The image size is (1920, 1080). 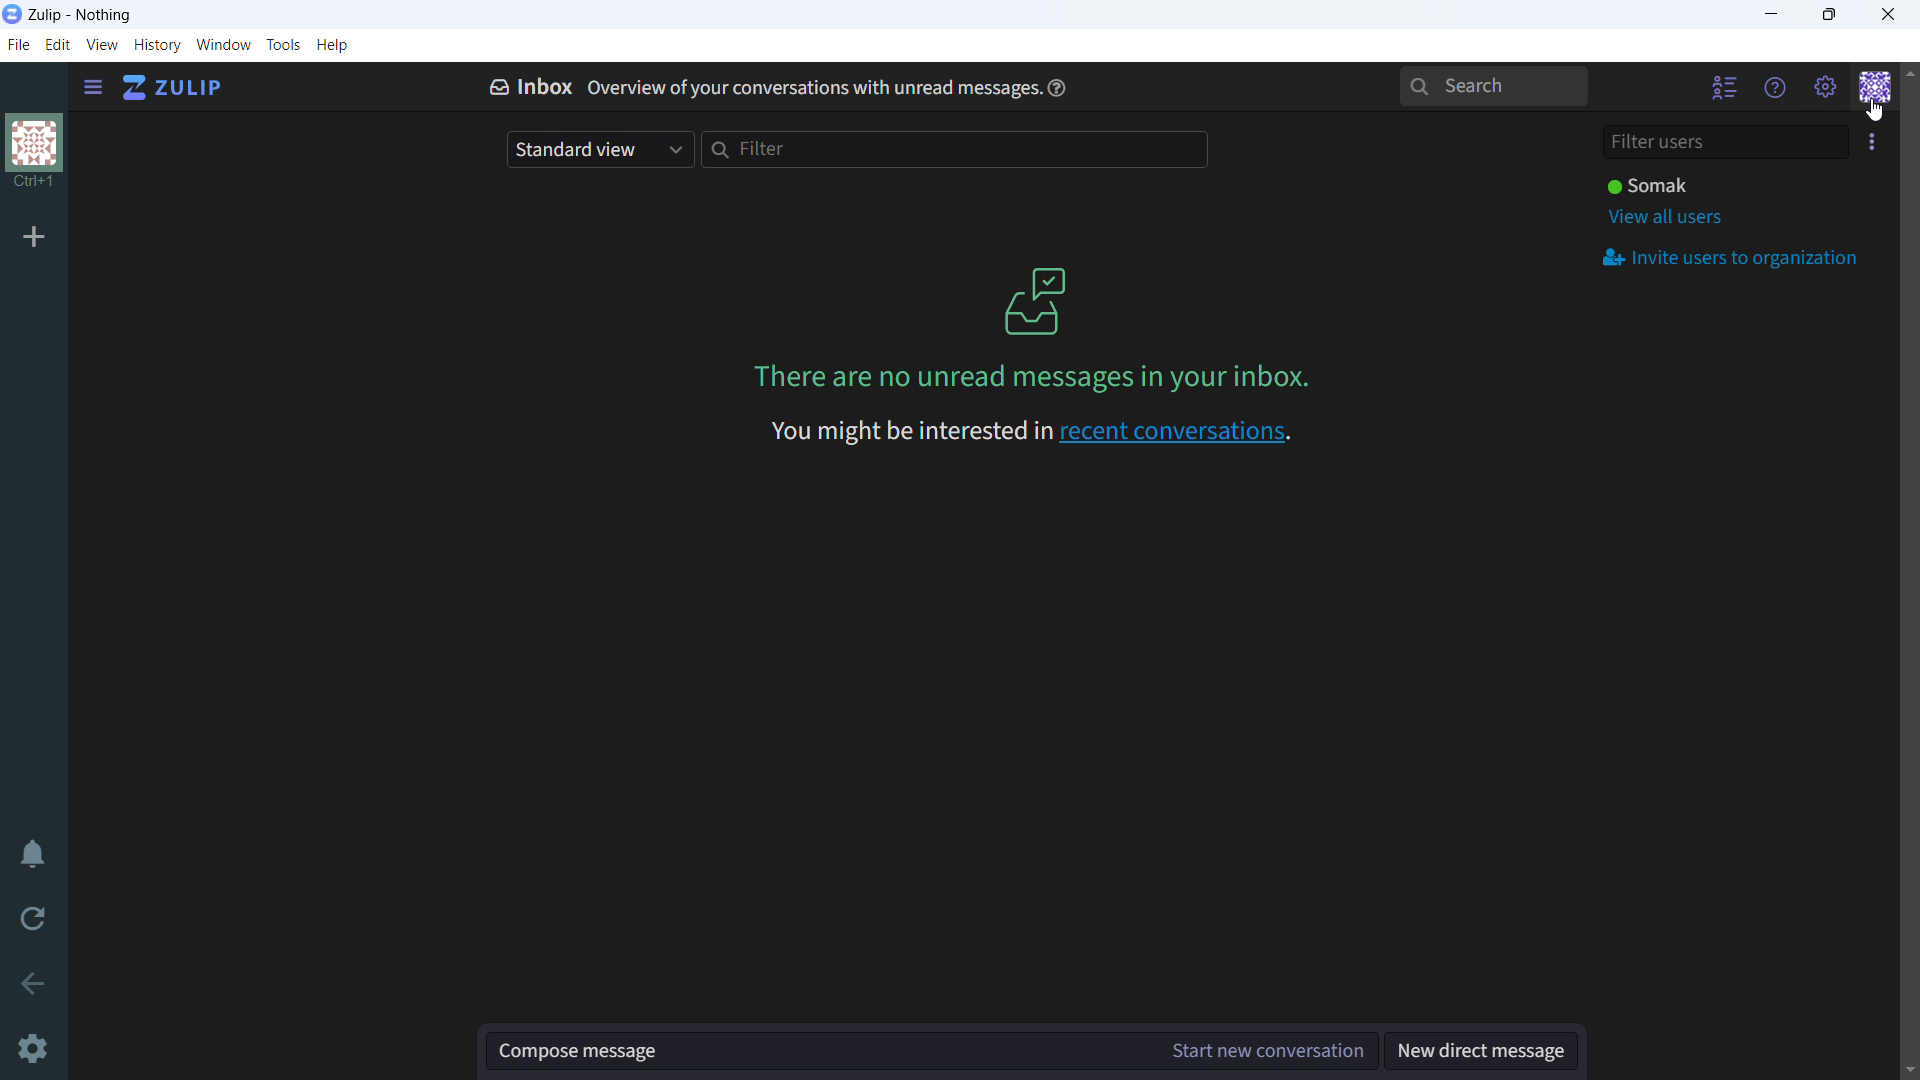 I want to click on settings, so click(x=34, y=1049).